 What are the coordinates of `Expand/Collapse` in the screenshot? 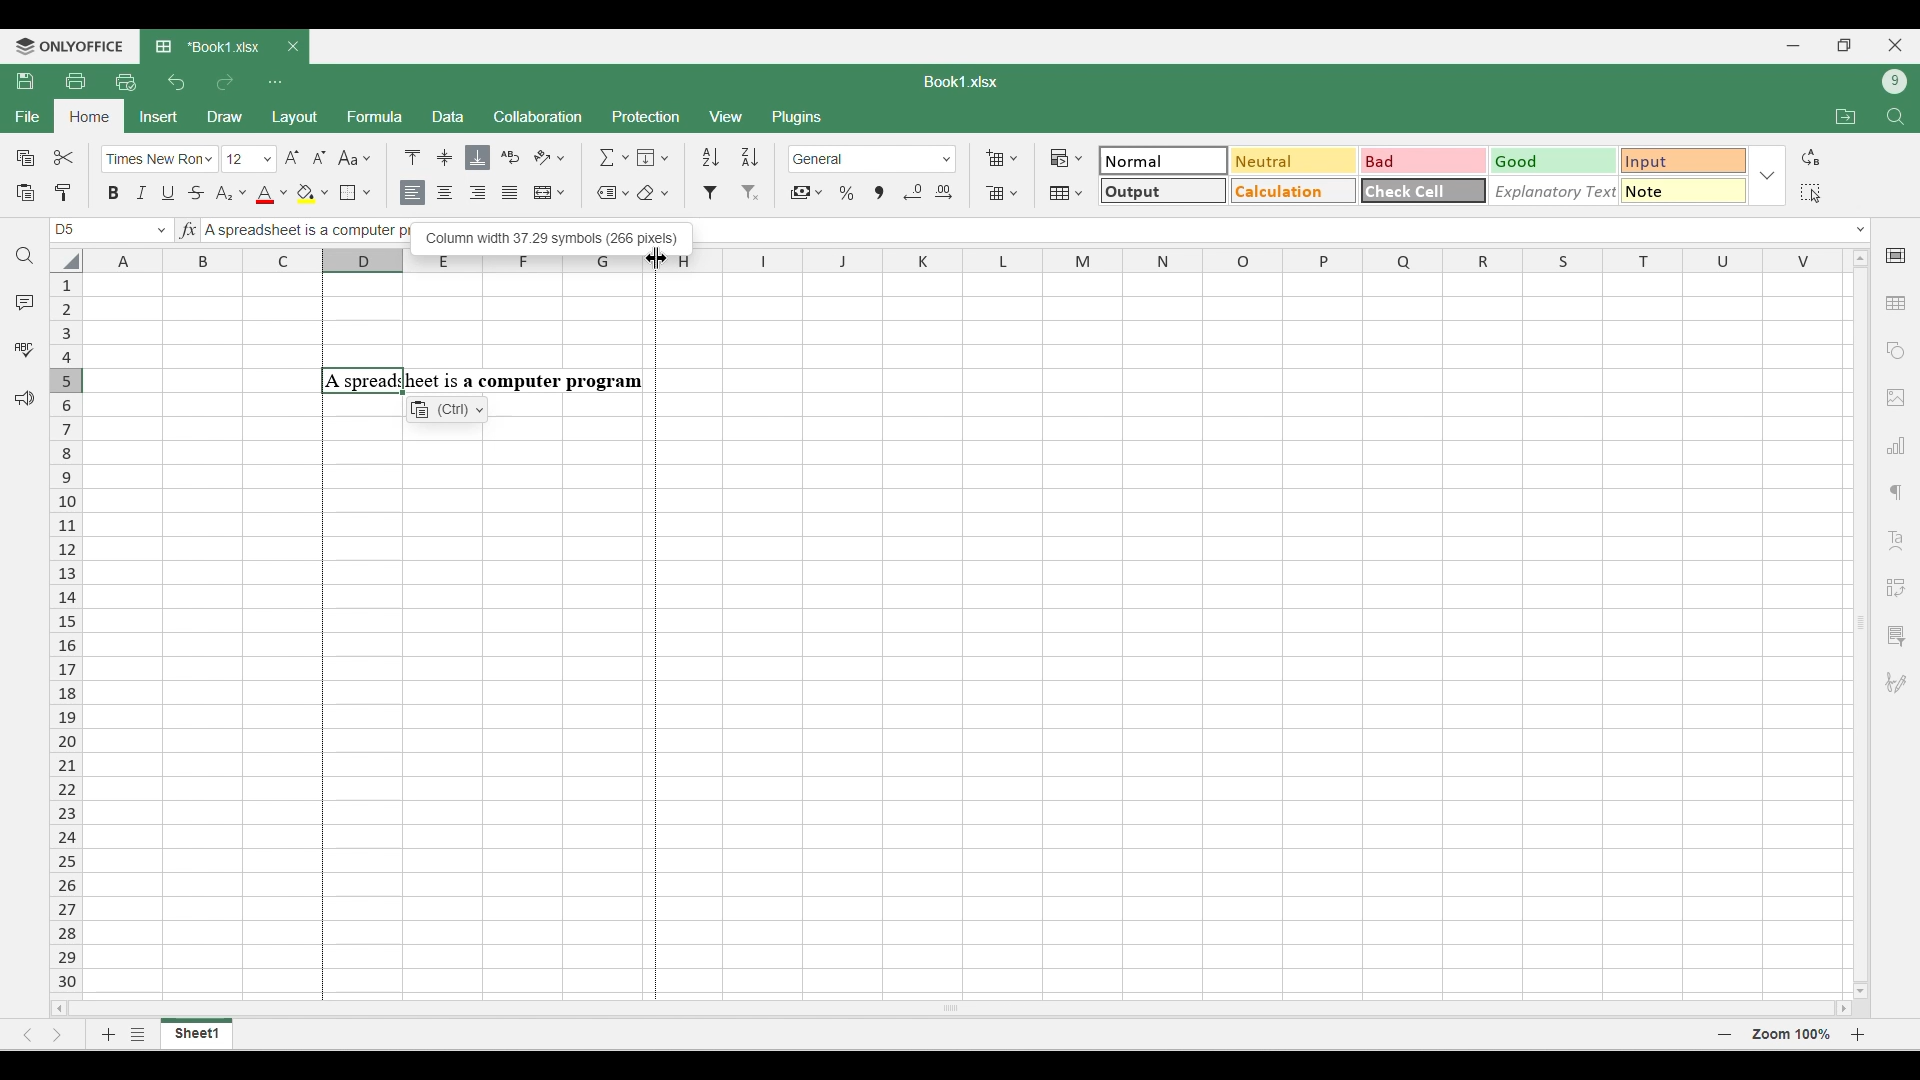 It's located at (1767, 176).